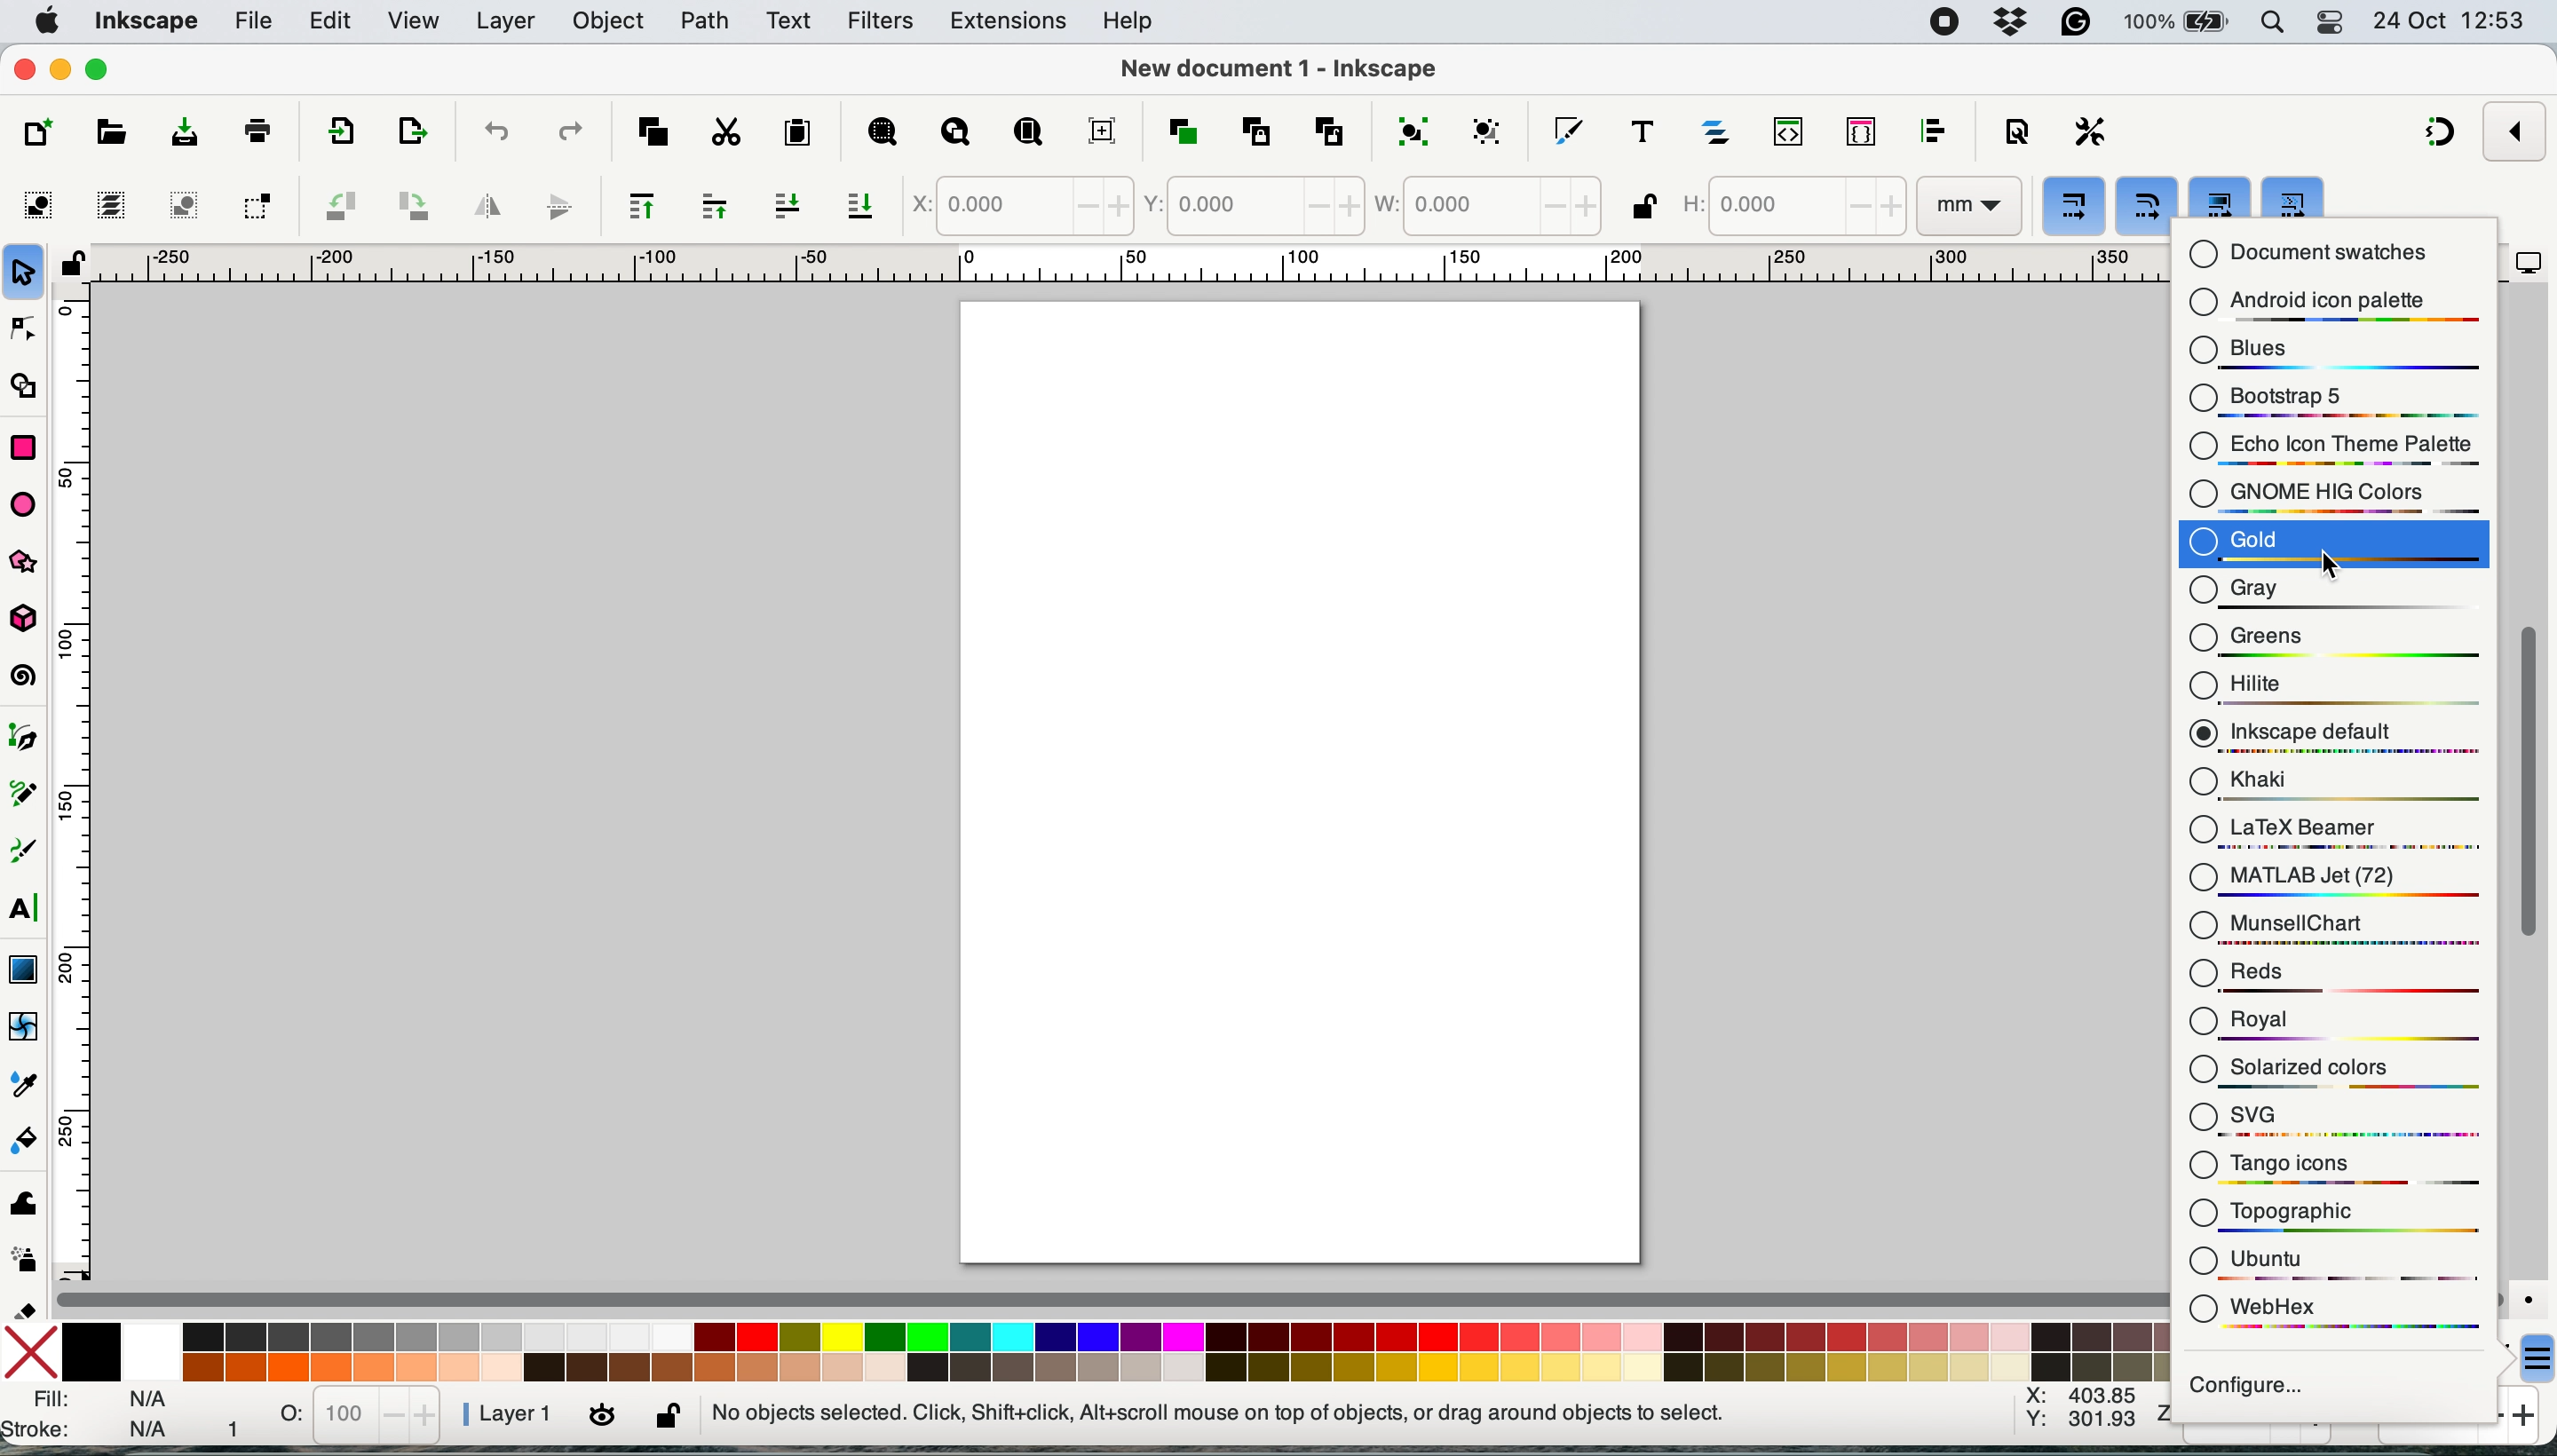  I want to click on paint bucket tool, so click(26, 1140).